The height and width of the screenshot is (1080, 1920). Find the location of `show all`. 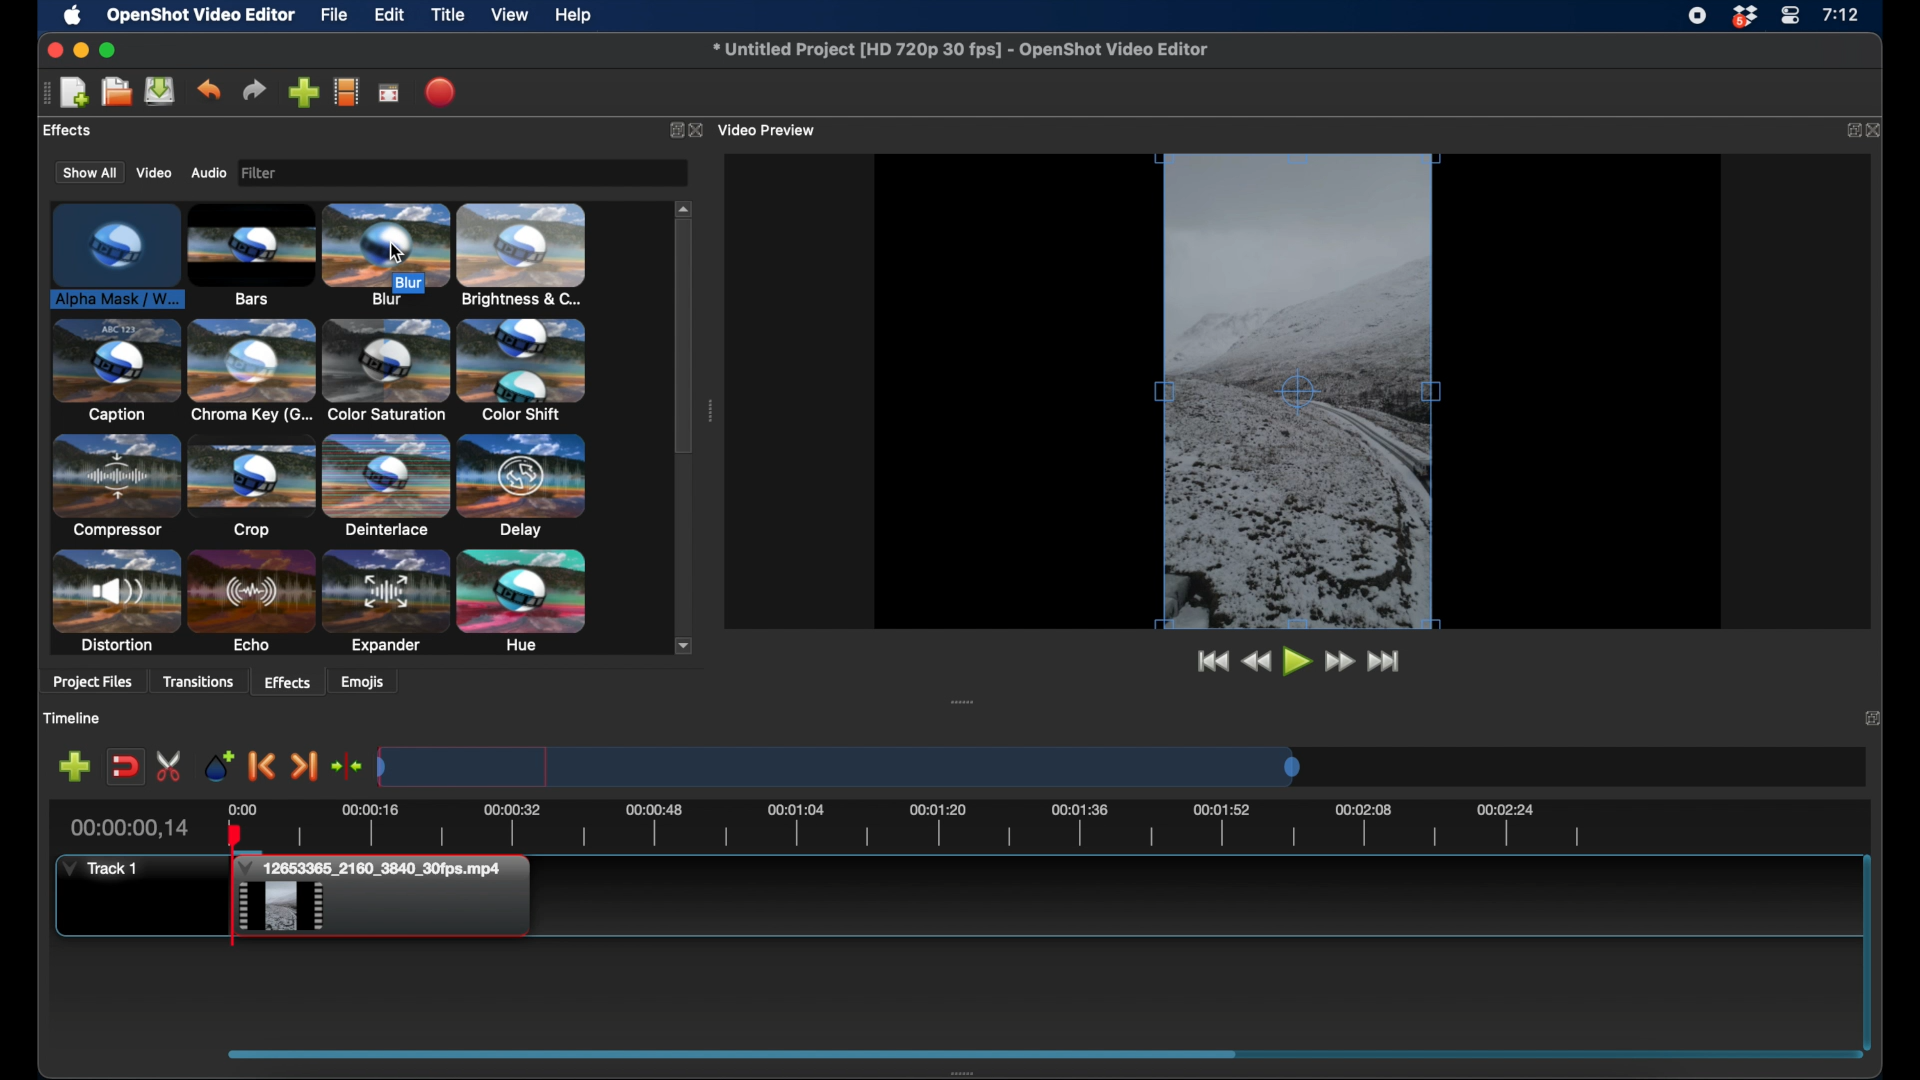

show all is located at coordinates (88, 172).